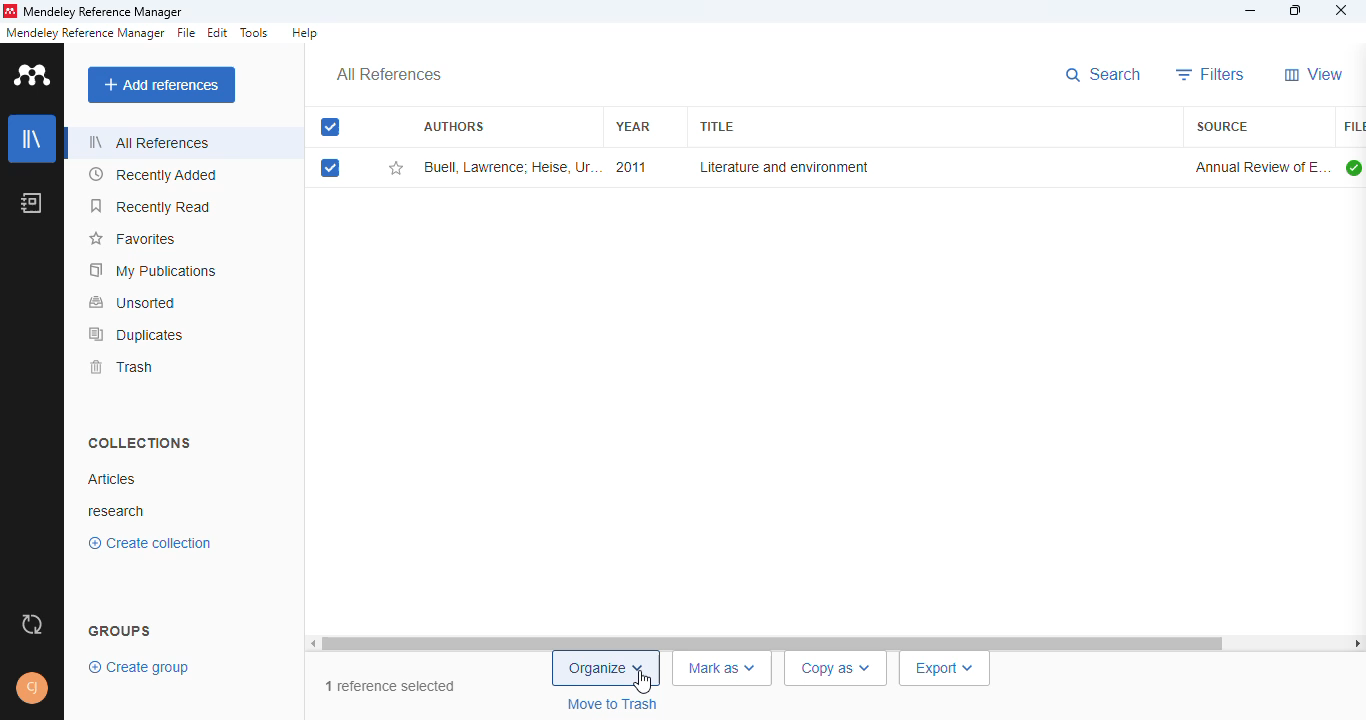 Image resolution: width=1366 pixels, height=720 pixels. What do you see at coordinates (644, 682) in the screenshot?
I see `cursor` at bounding box center [644, 682].